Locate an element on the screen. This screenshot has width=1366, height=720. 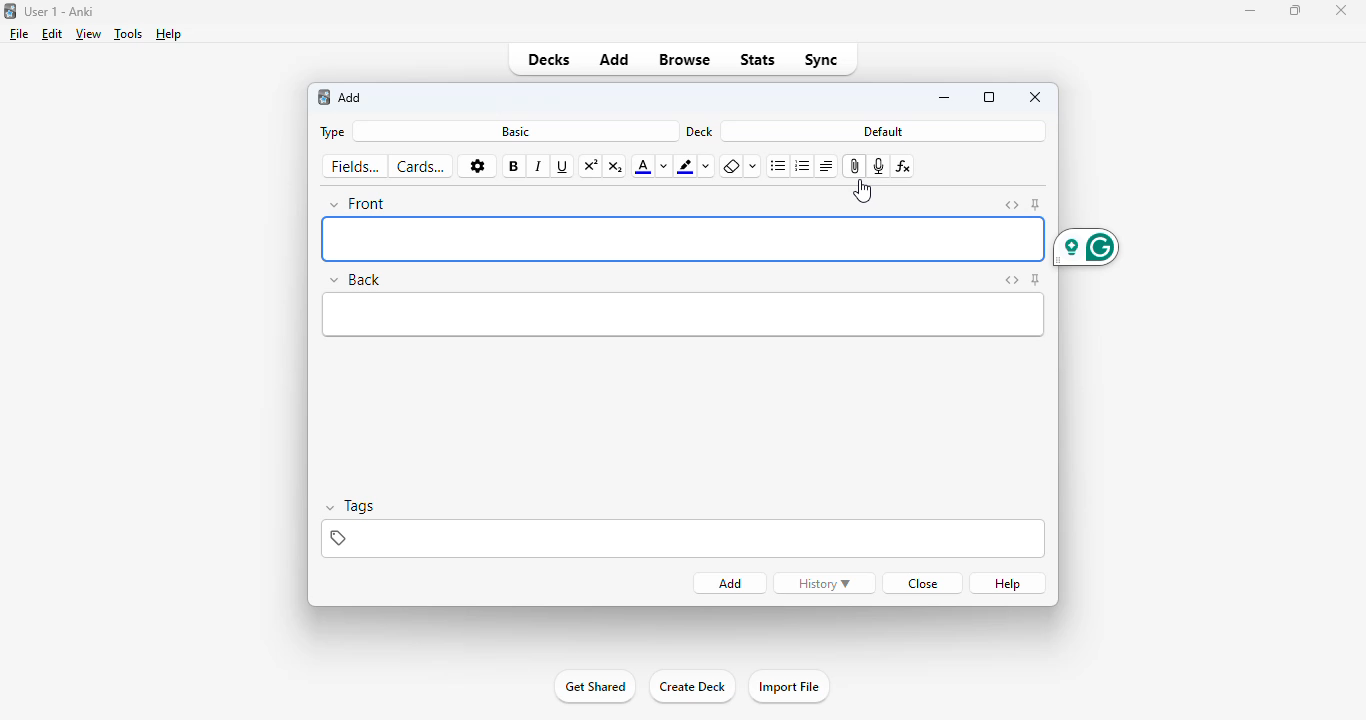
add is located at coordinates (351, 97).